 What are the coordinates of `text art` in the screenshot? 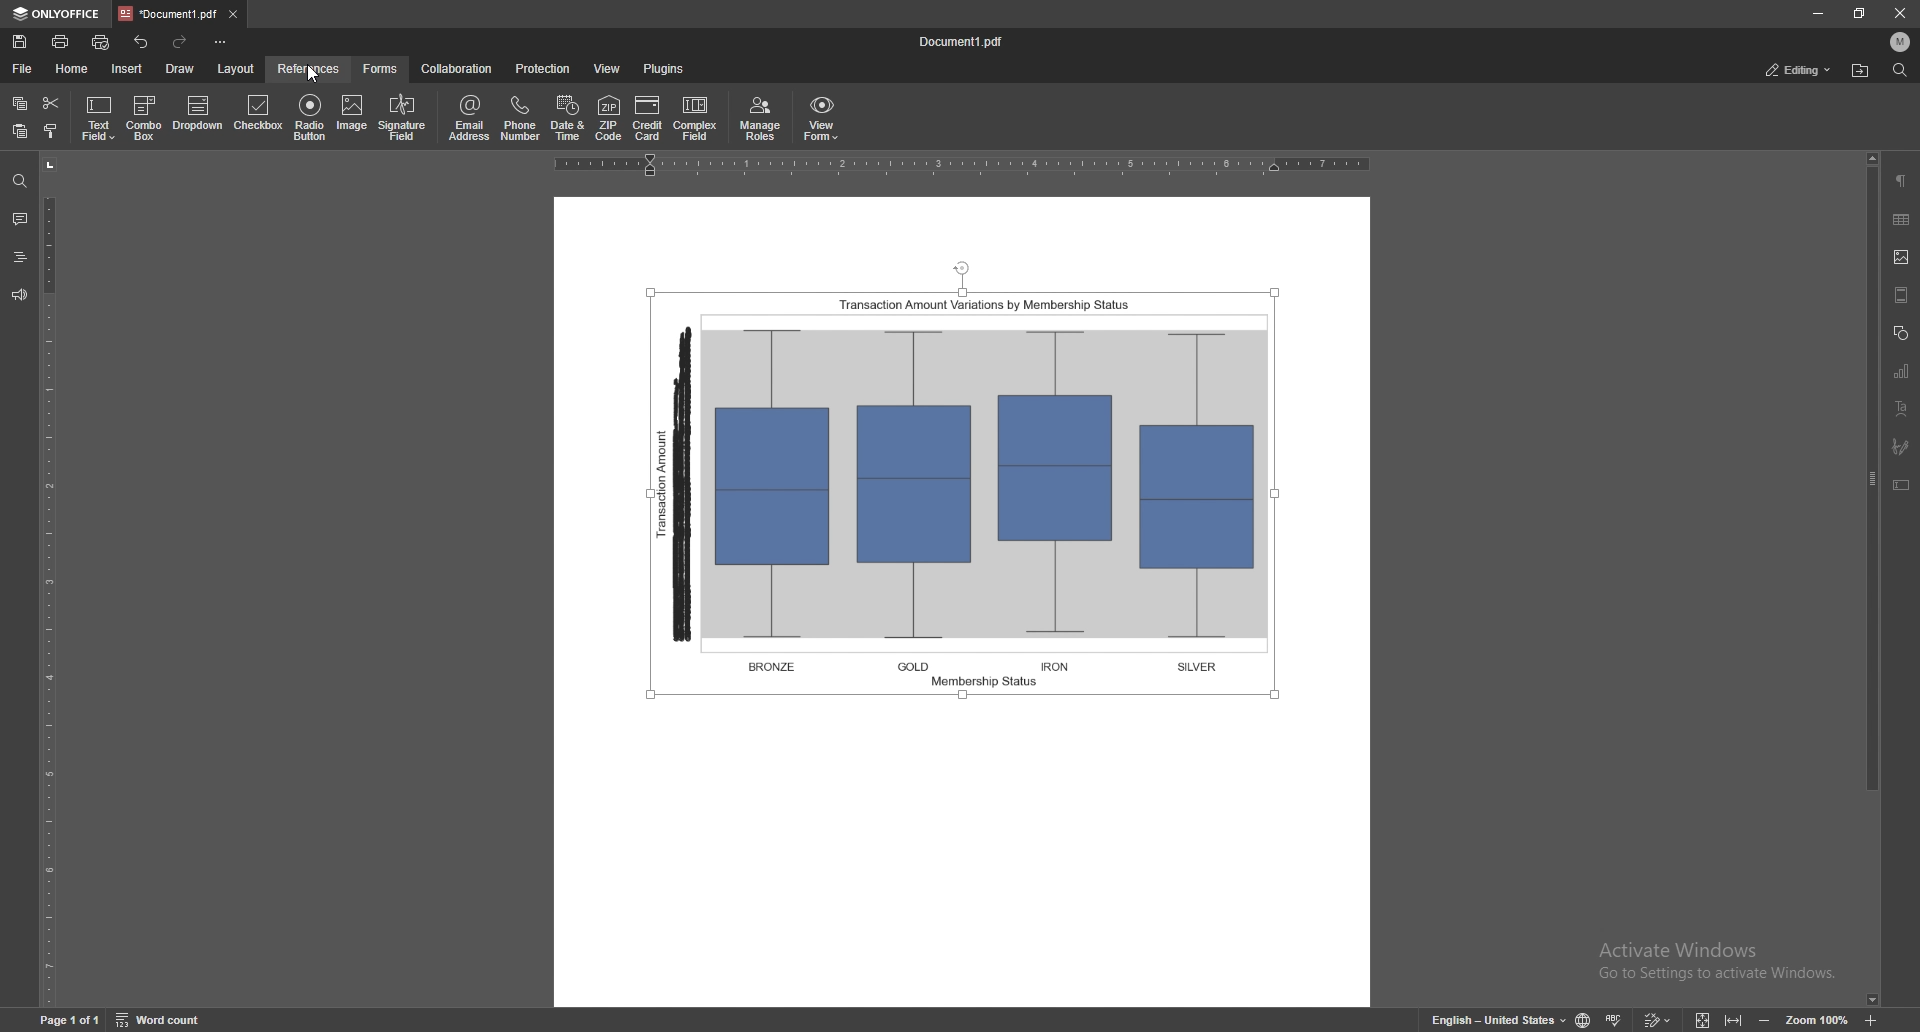 It's located at (1900, 408).